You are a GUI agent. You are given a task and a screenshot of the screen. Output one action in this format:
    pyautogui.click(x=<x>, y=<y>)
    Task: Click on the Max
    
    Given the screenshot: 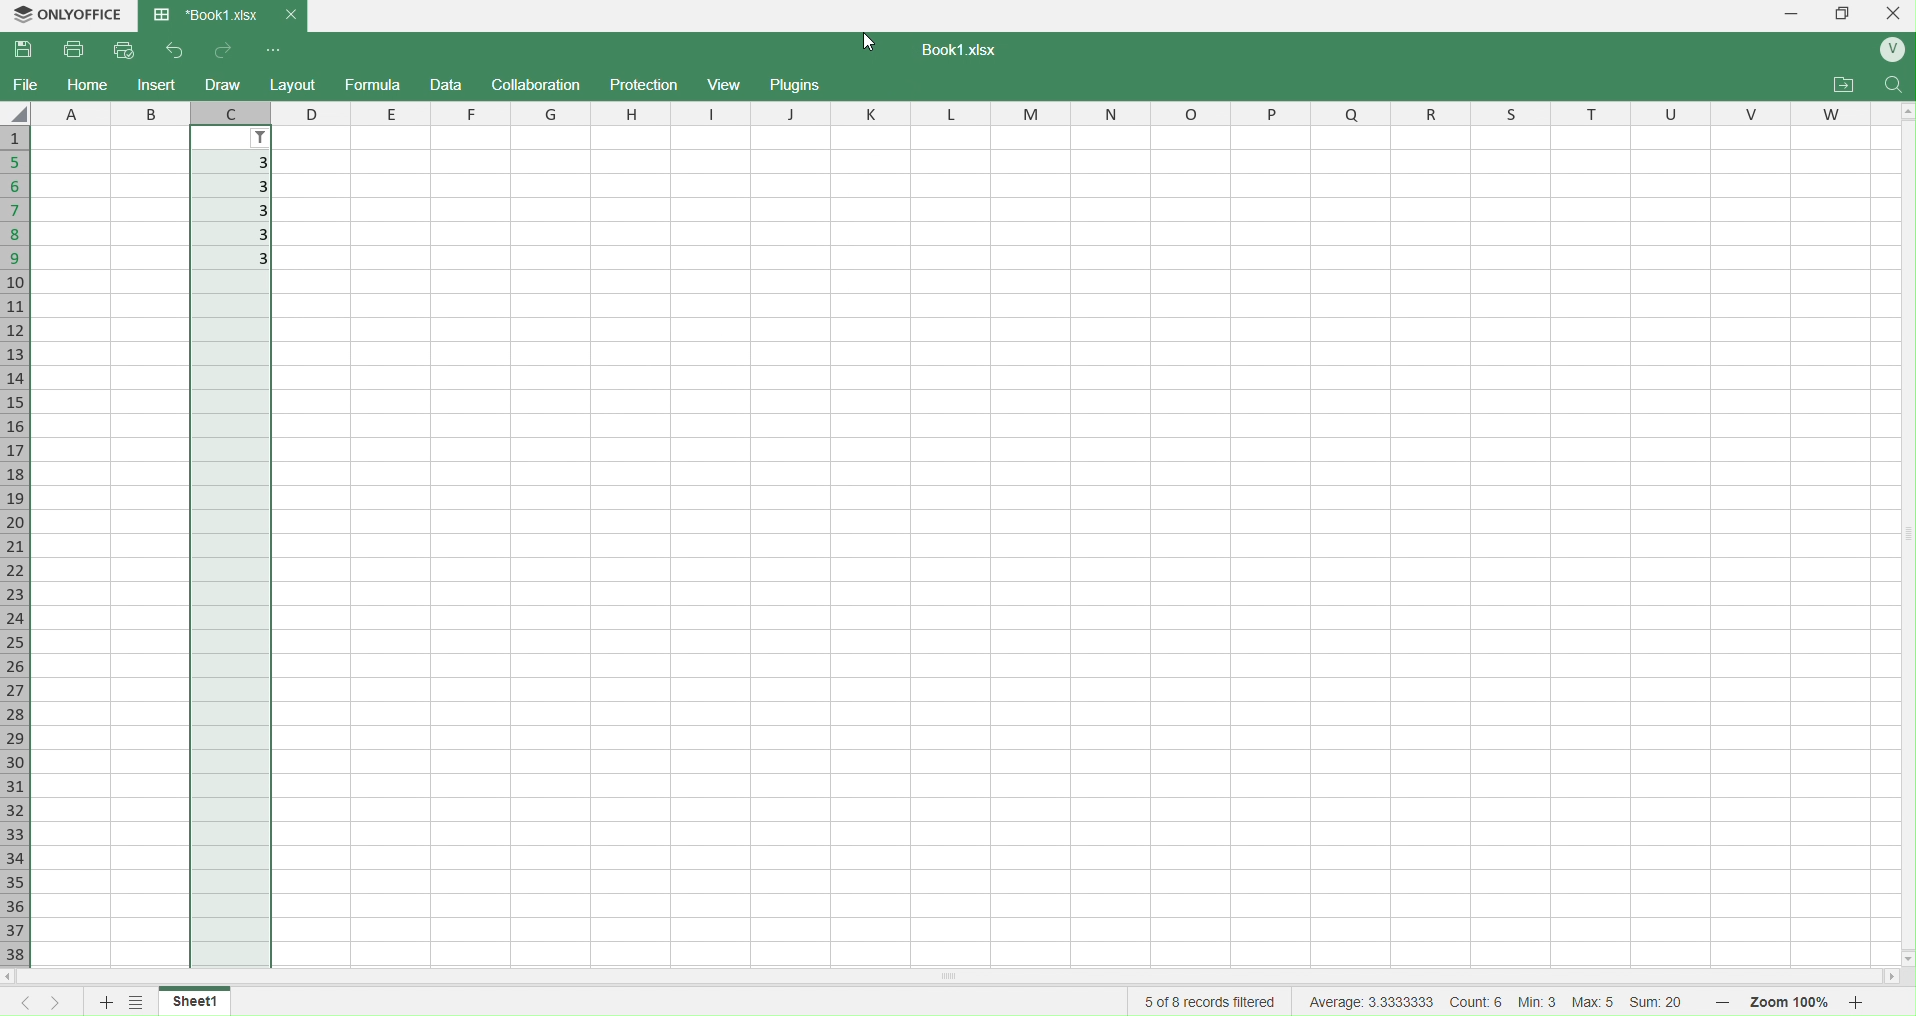 What is the action you would take?
    pyautogui.click(x=1596, y=1001)
    